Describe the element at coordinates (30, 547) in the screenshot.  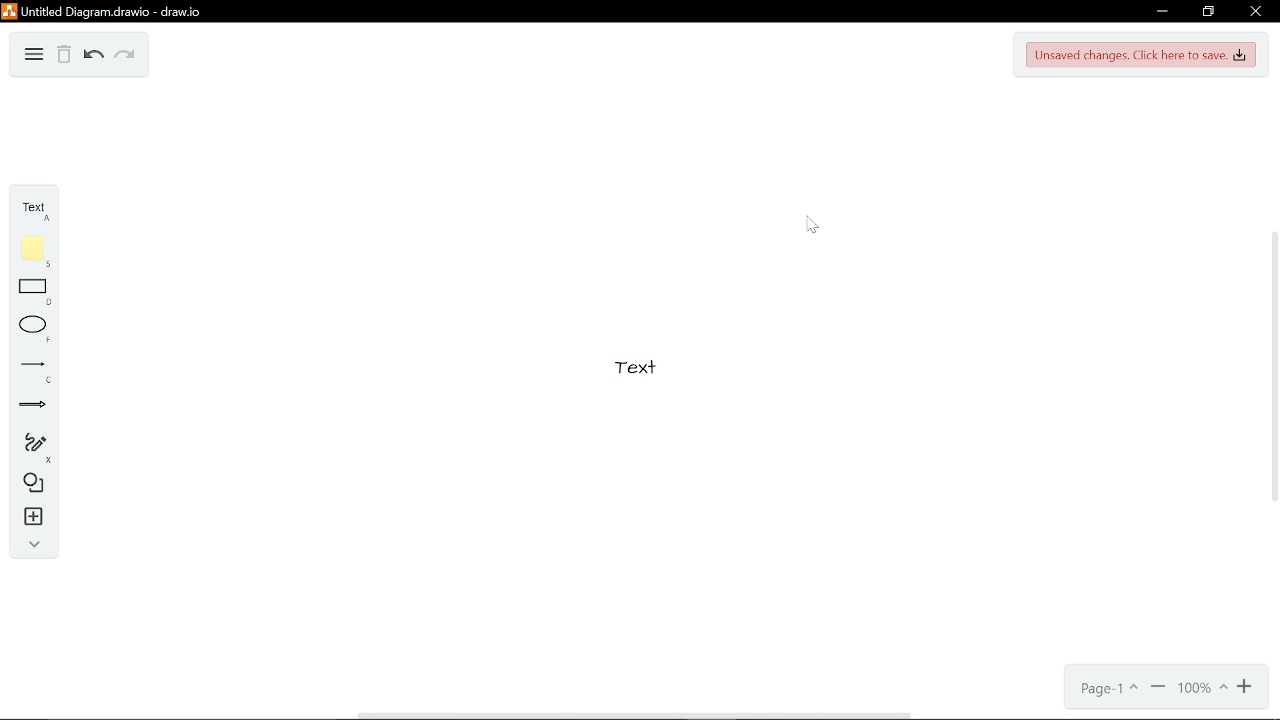
I see `Collapse ` at that location.